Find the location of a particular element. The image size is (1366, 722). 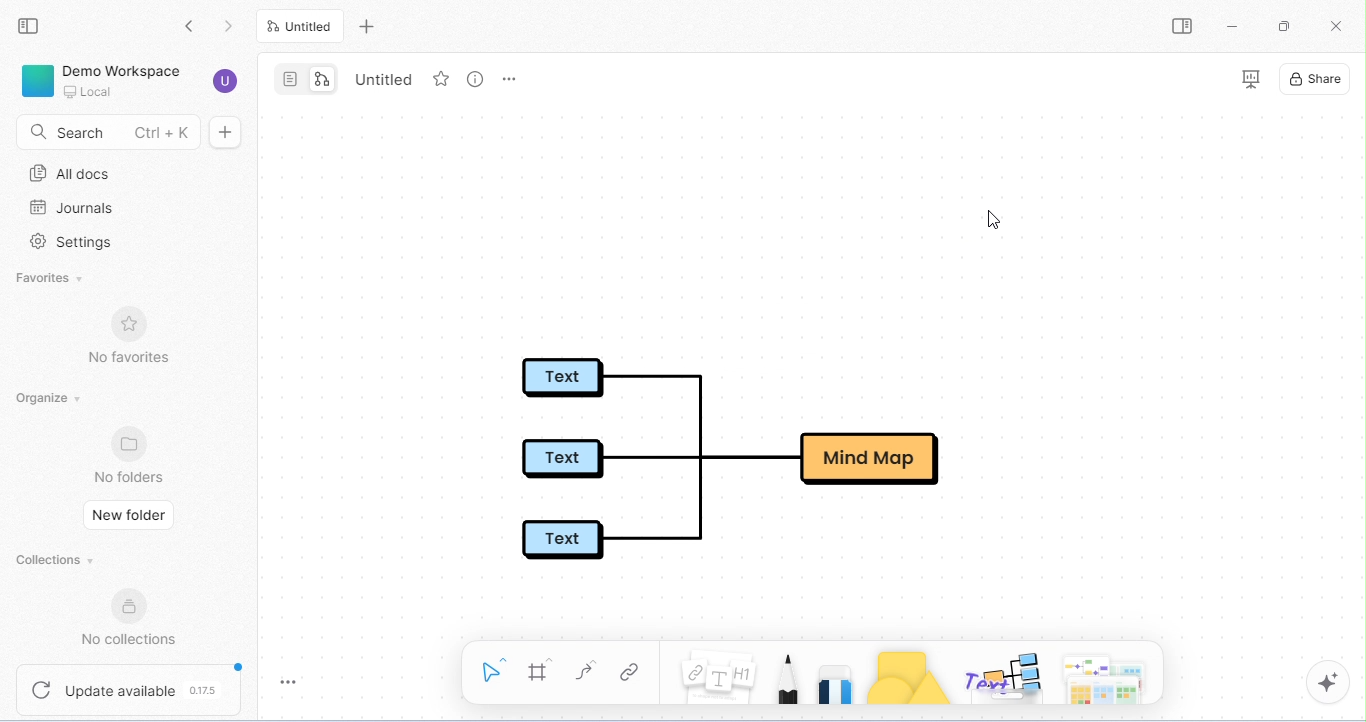

tab name is located at coordinates (392, 79).